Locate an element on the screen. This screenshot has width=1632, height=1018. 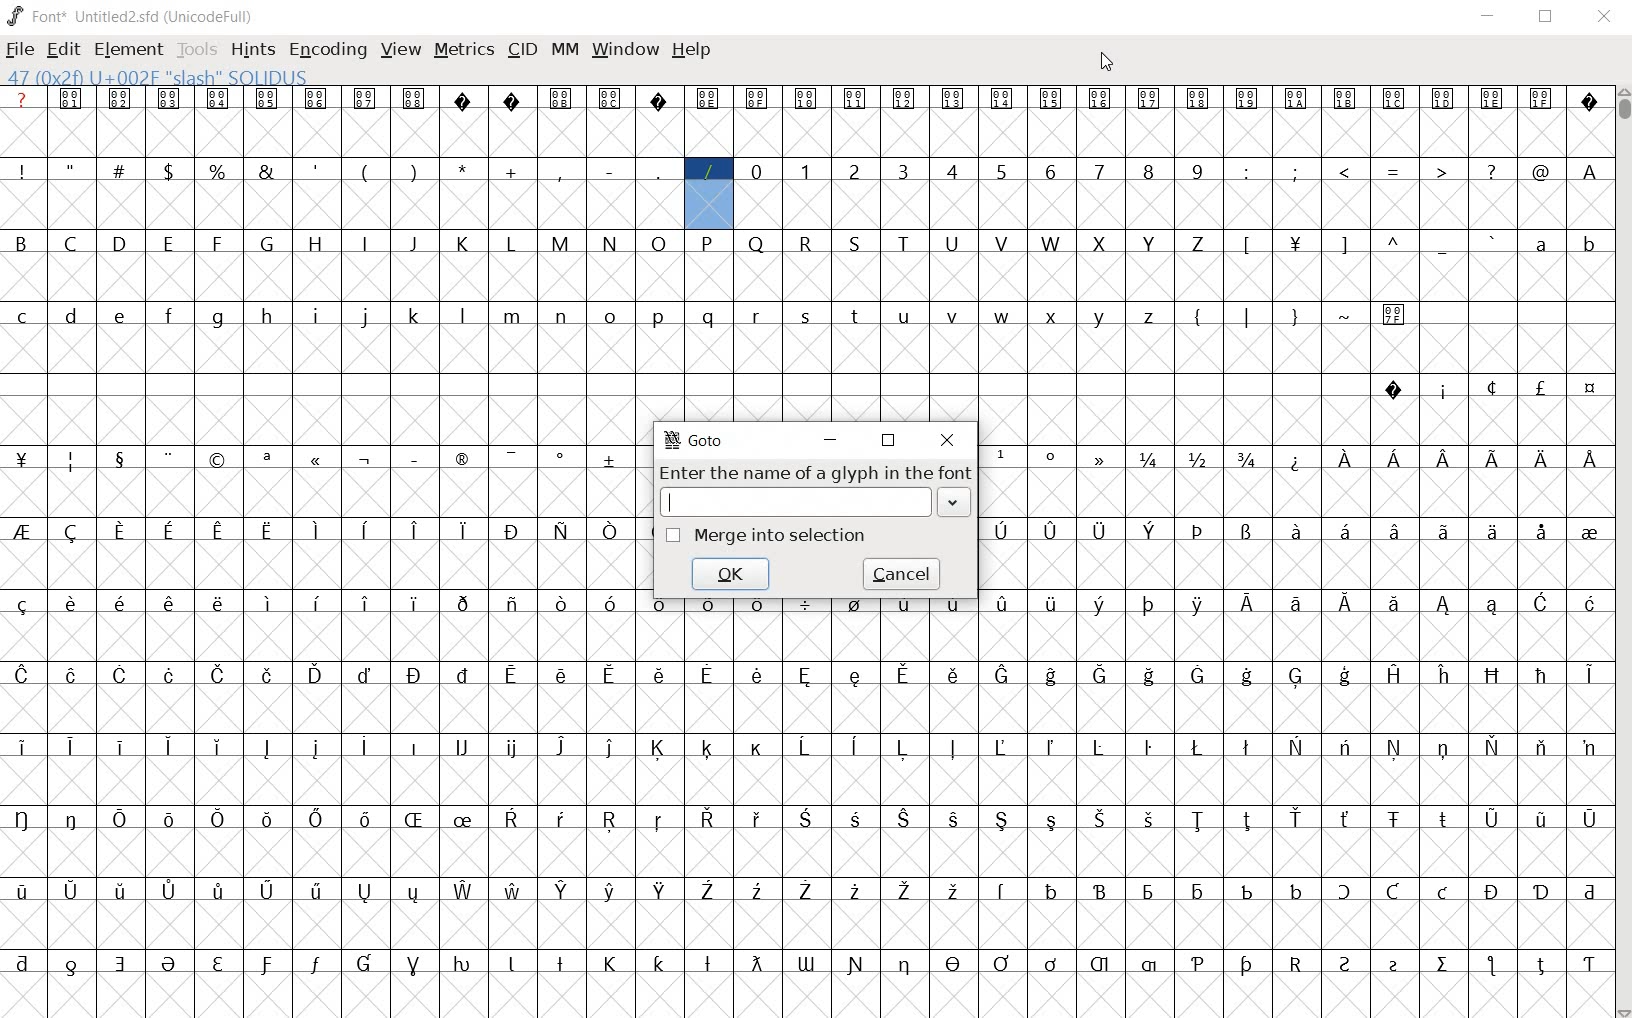
glyph is located at coordinates (853, 746).